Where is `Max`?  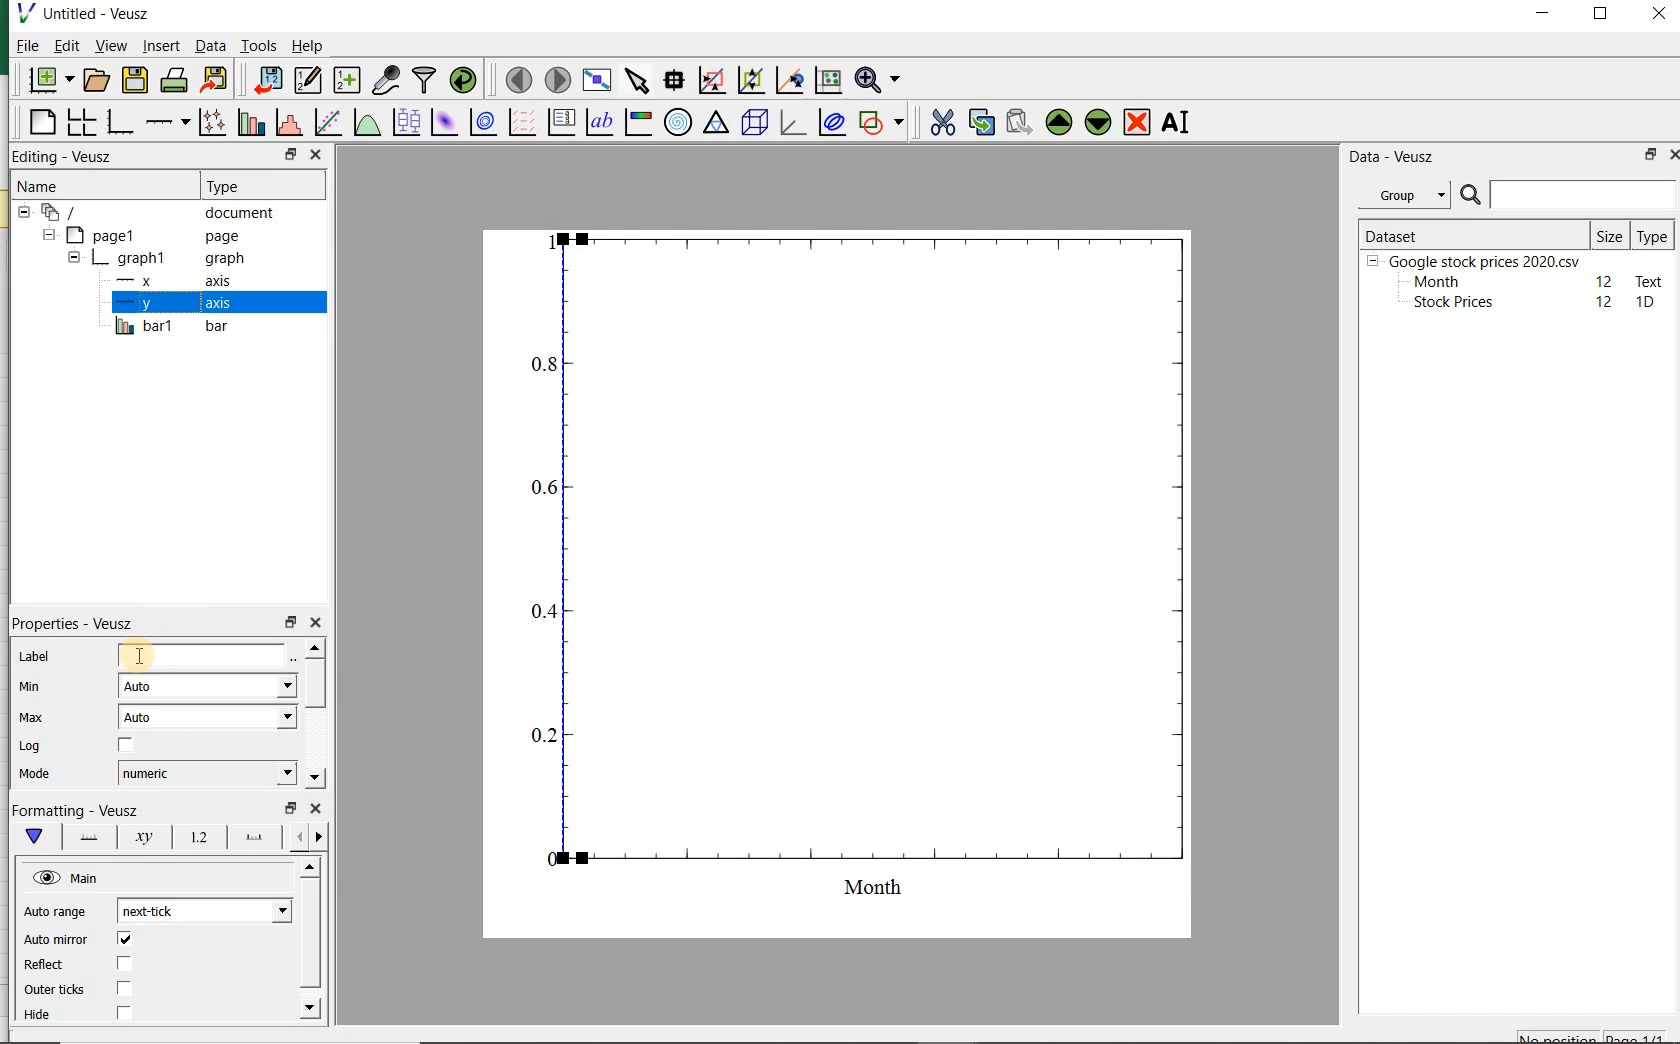 Max is located at coordinates (32, 719).